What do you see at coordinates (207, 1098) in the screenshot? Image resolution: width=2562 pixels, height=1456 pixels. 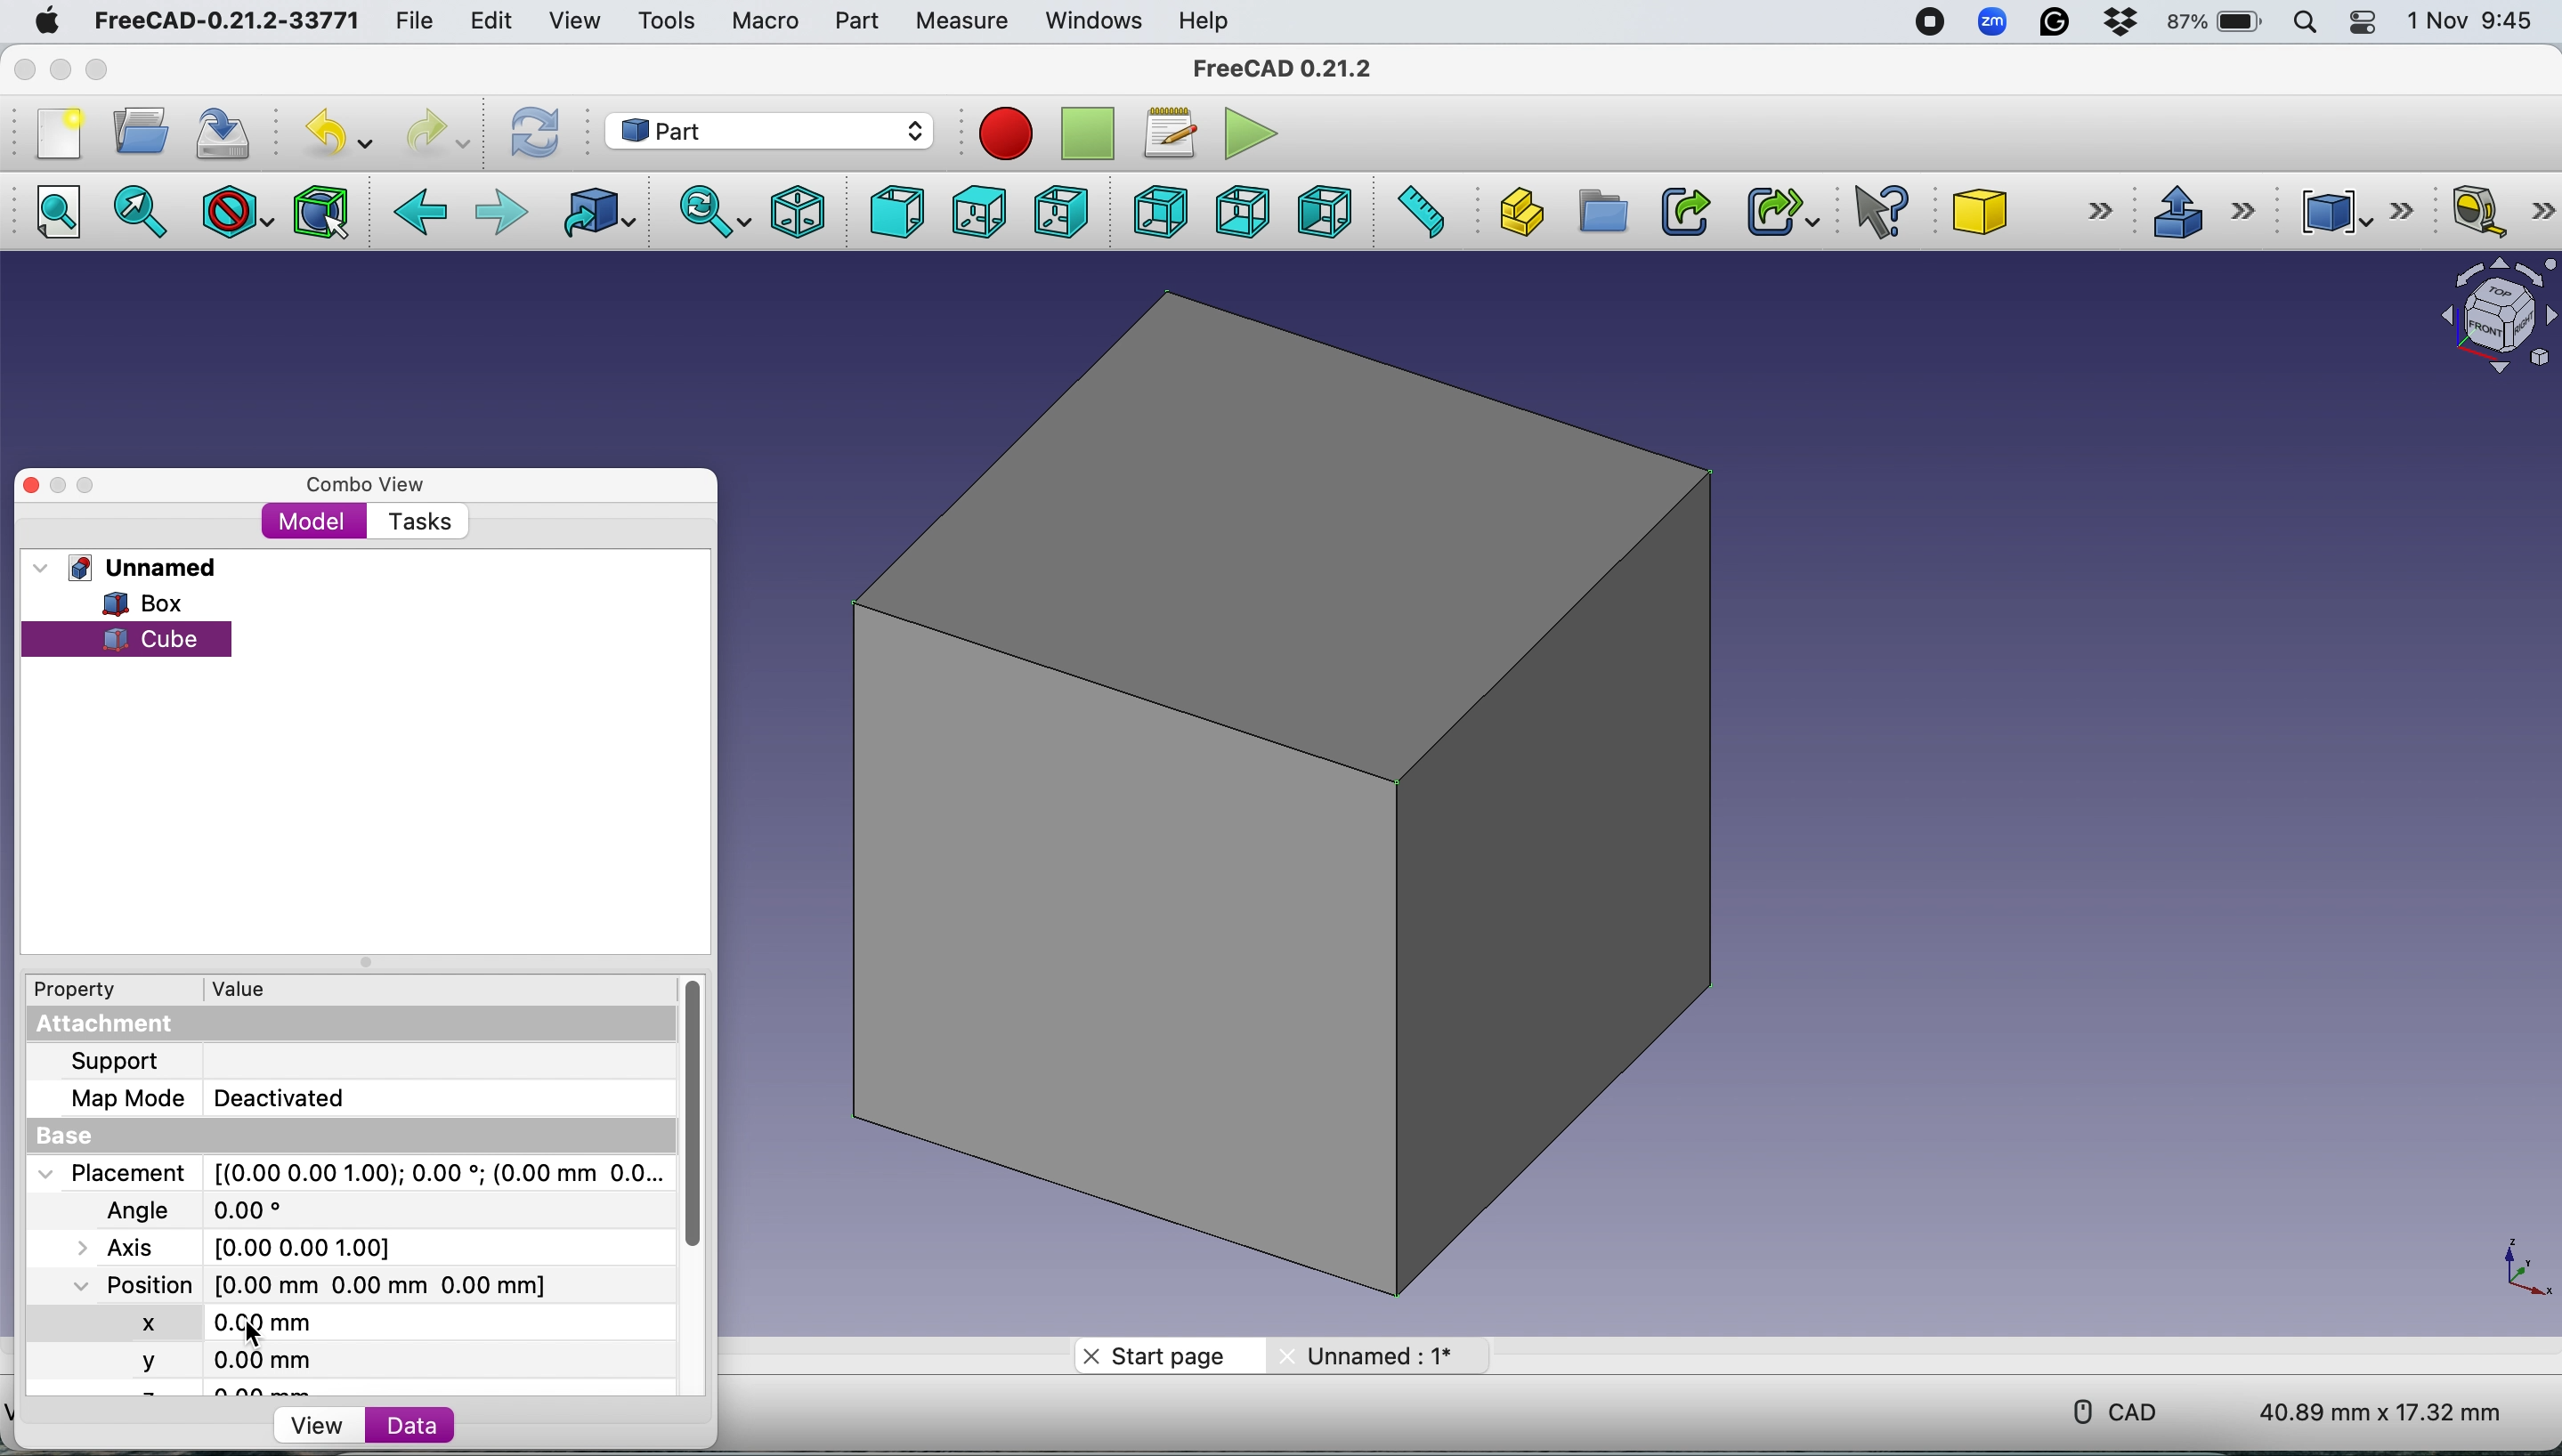 I see `Map Mode Deactivated` at bounding box center [207, 1098].